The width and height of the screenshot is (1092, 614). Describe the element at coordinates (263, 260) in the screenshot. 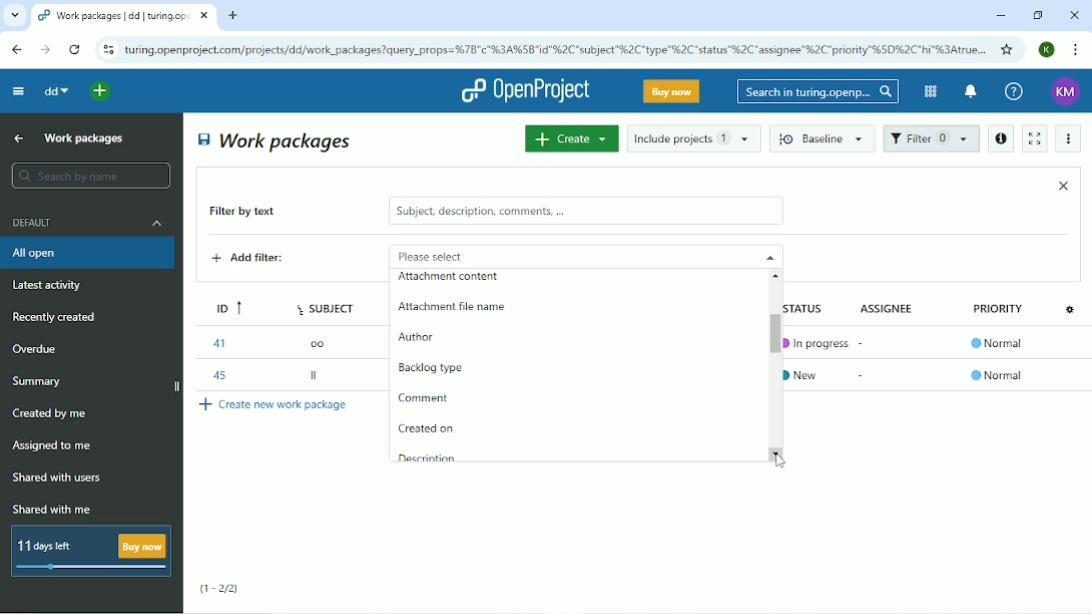

I see `Add filter` at that location.